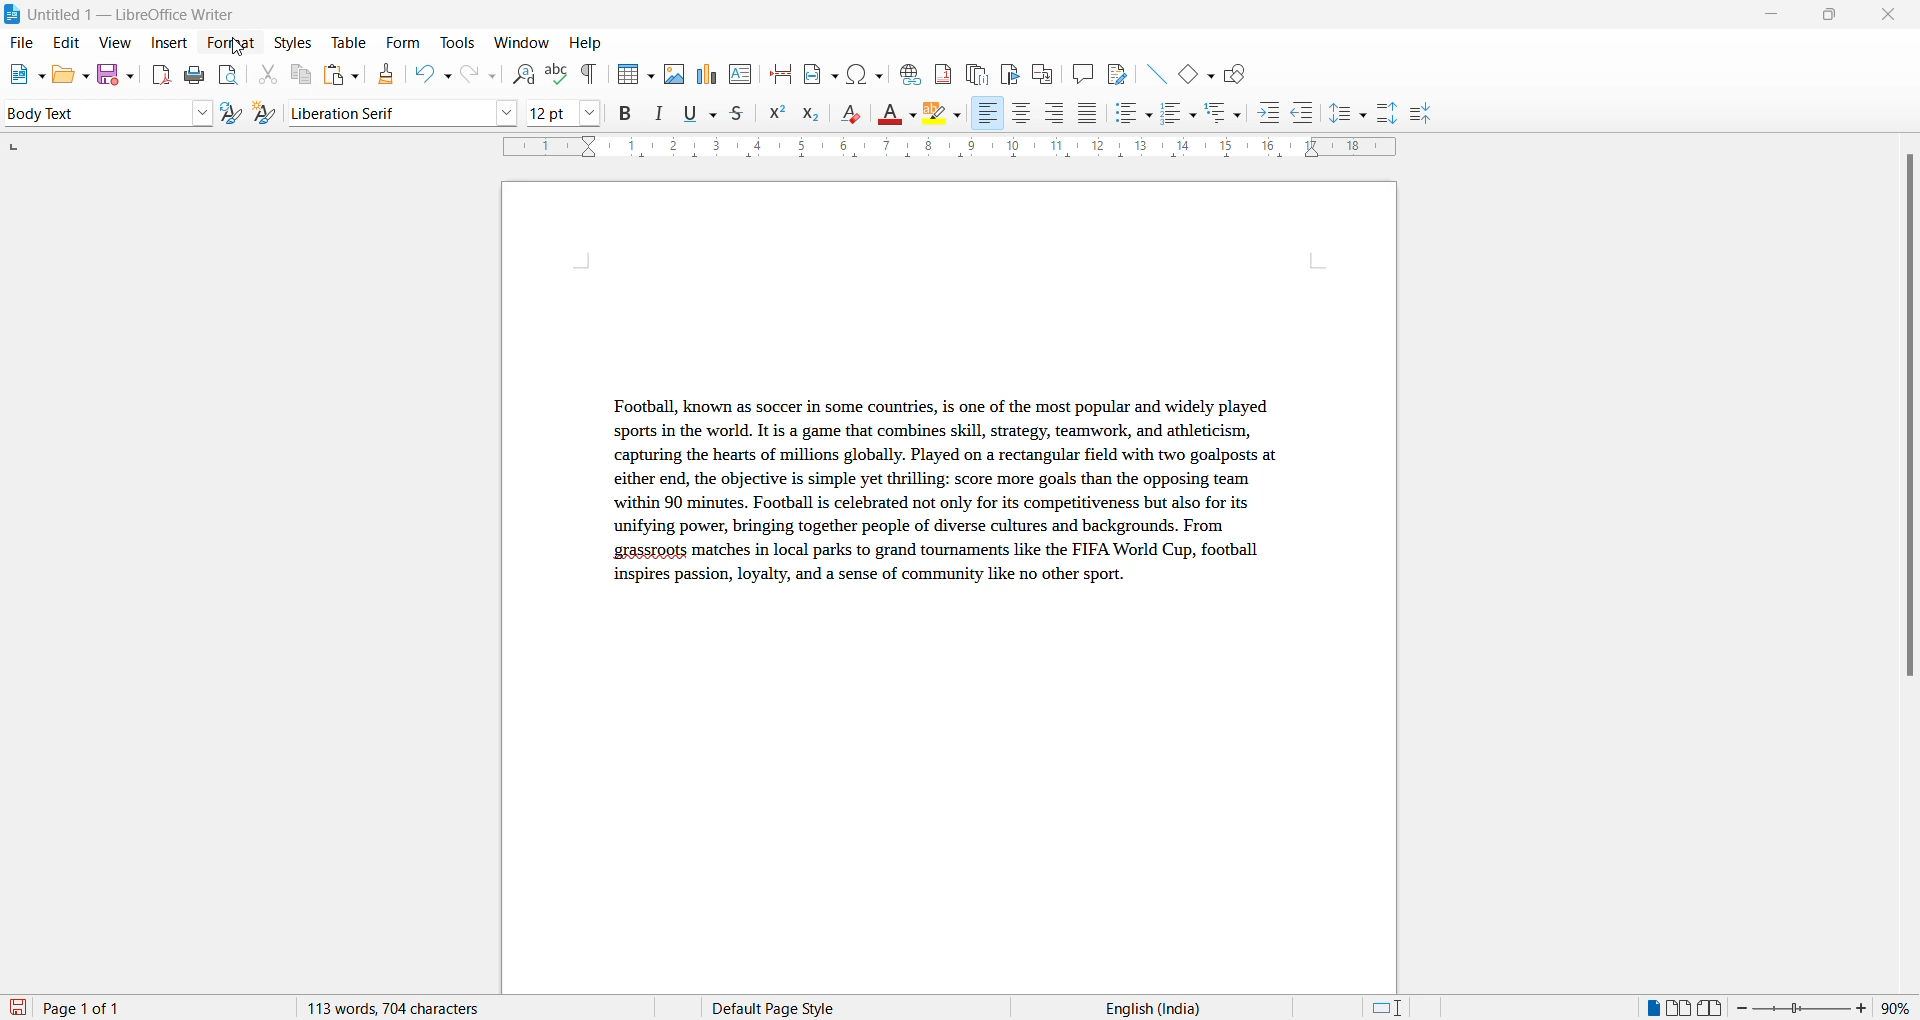 The height and width of the screenshot is (1020, 1920). What do you see at coordinates (1419, 115) in the screenshot?
I see `decrease paragraph spacing` at bounding box center [1419, 115].